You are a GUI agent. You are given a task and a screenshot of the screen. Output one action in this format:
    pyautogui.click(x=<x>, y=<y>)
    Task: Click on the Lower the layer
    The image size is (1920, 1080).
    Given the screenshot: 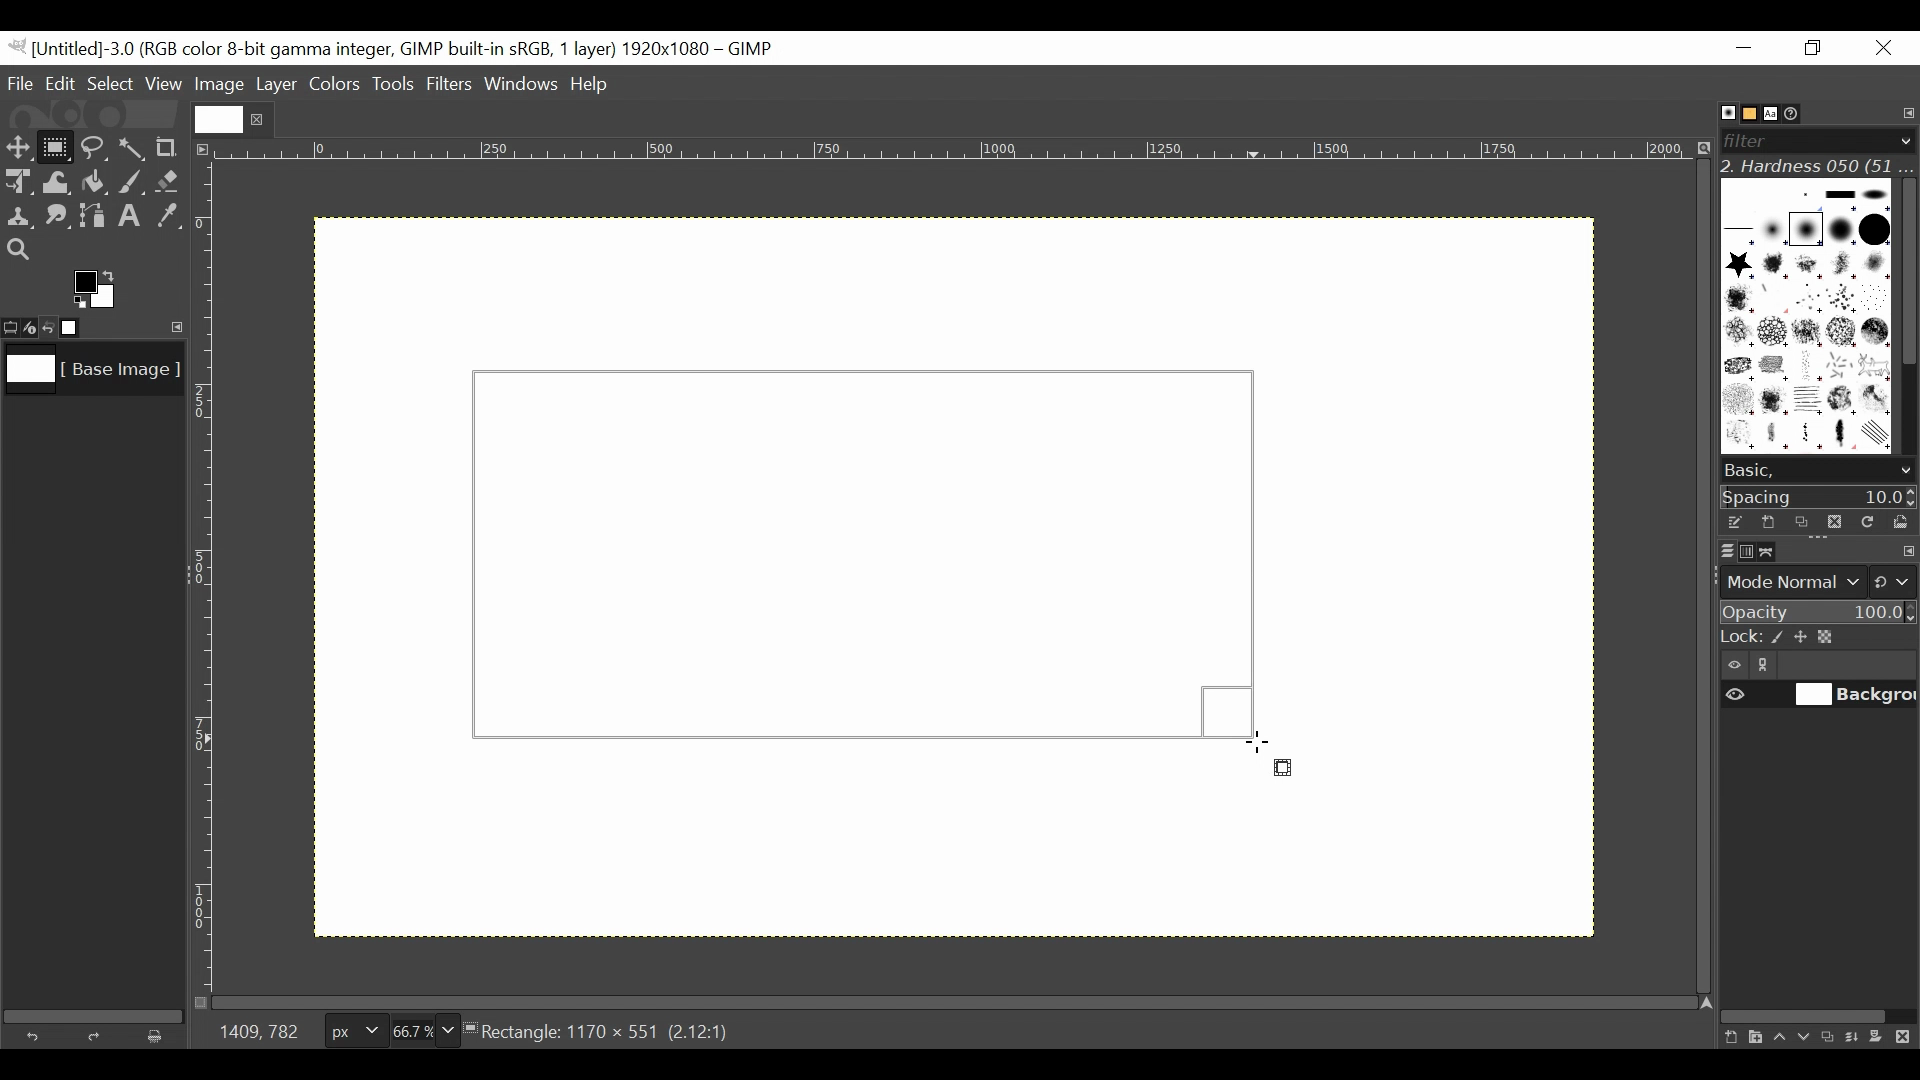 What is the action you would take?
    pyautogui.click(x=1805, y=1035)
    